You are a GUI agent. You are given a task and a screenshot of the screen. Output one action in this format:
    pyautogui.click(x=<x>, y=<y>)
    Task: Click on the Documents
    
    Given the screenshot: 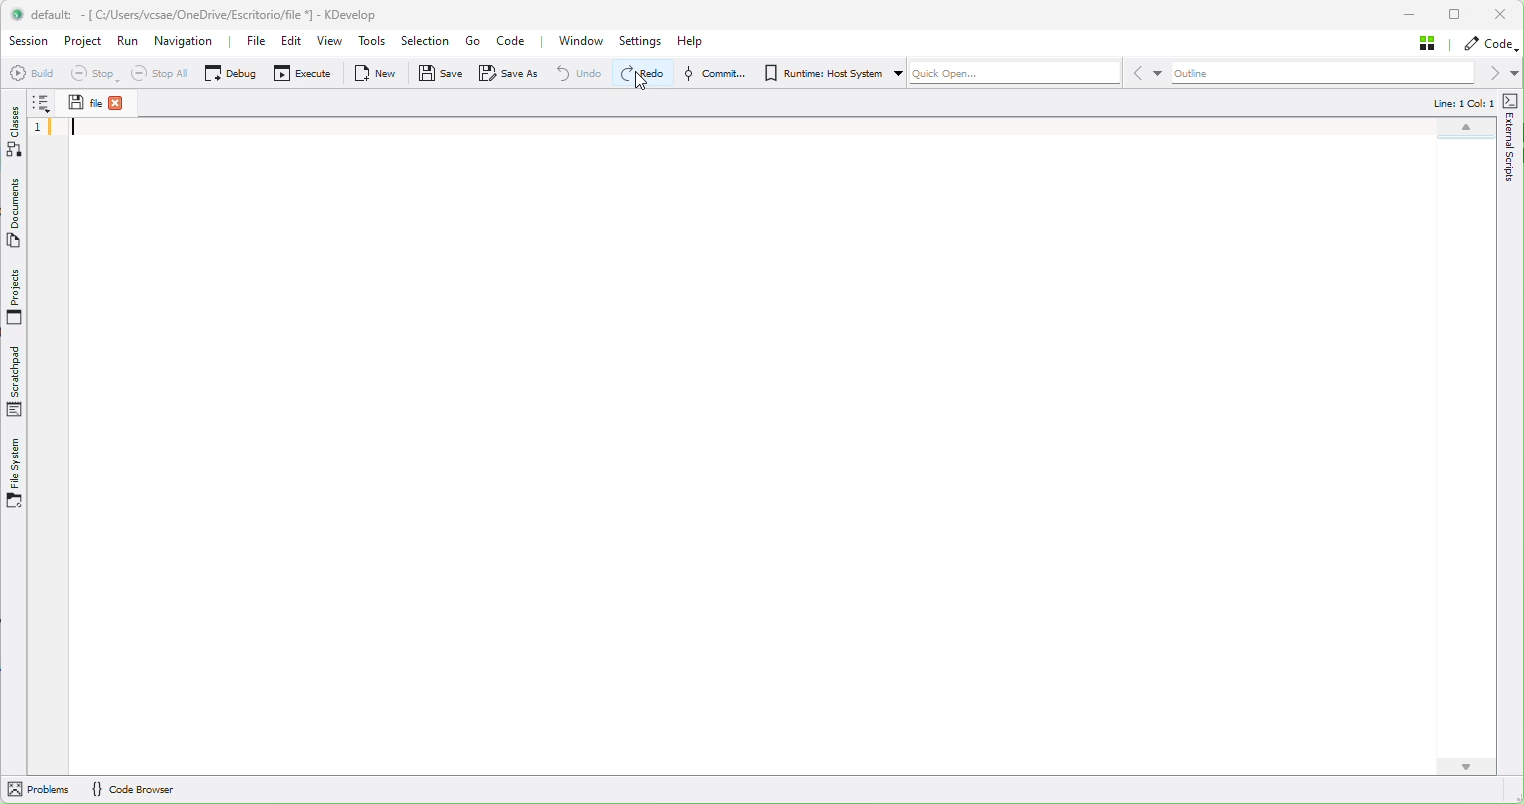 What is the action you would take?
    pyautogui.click(x=18, y=212)
    